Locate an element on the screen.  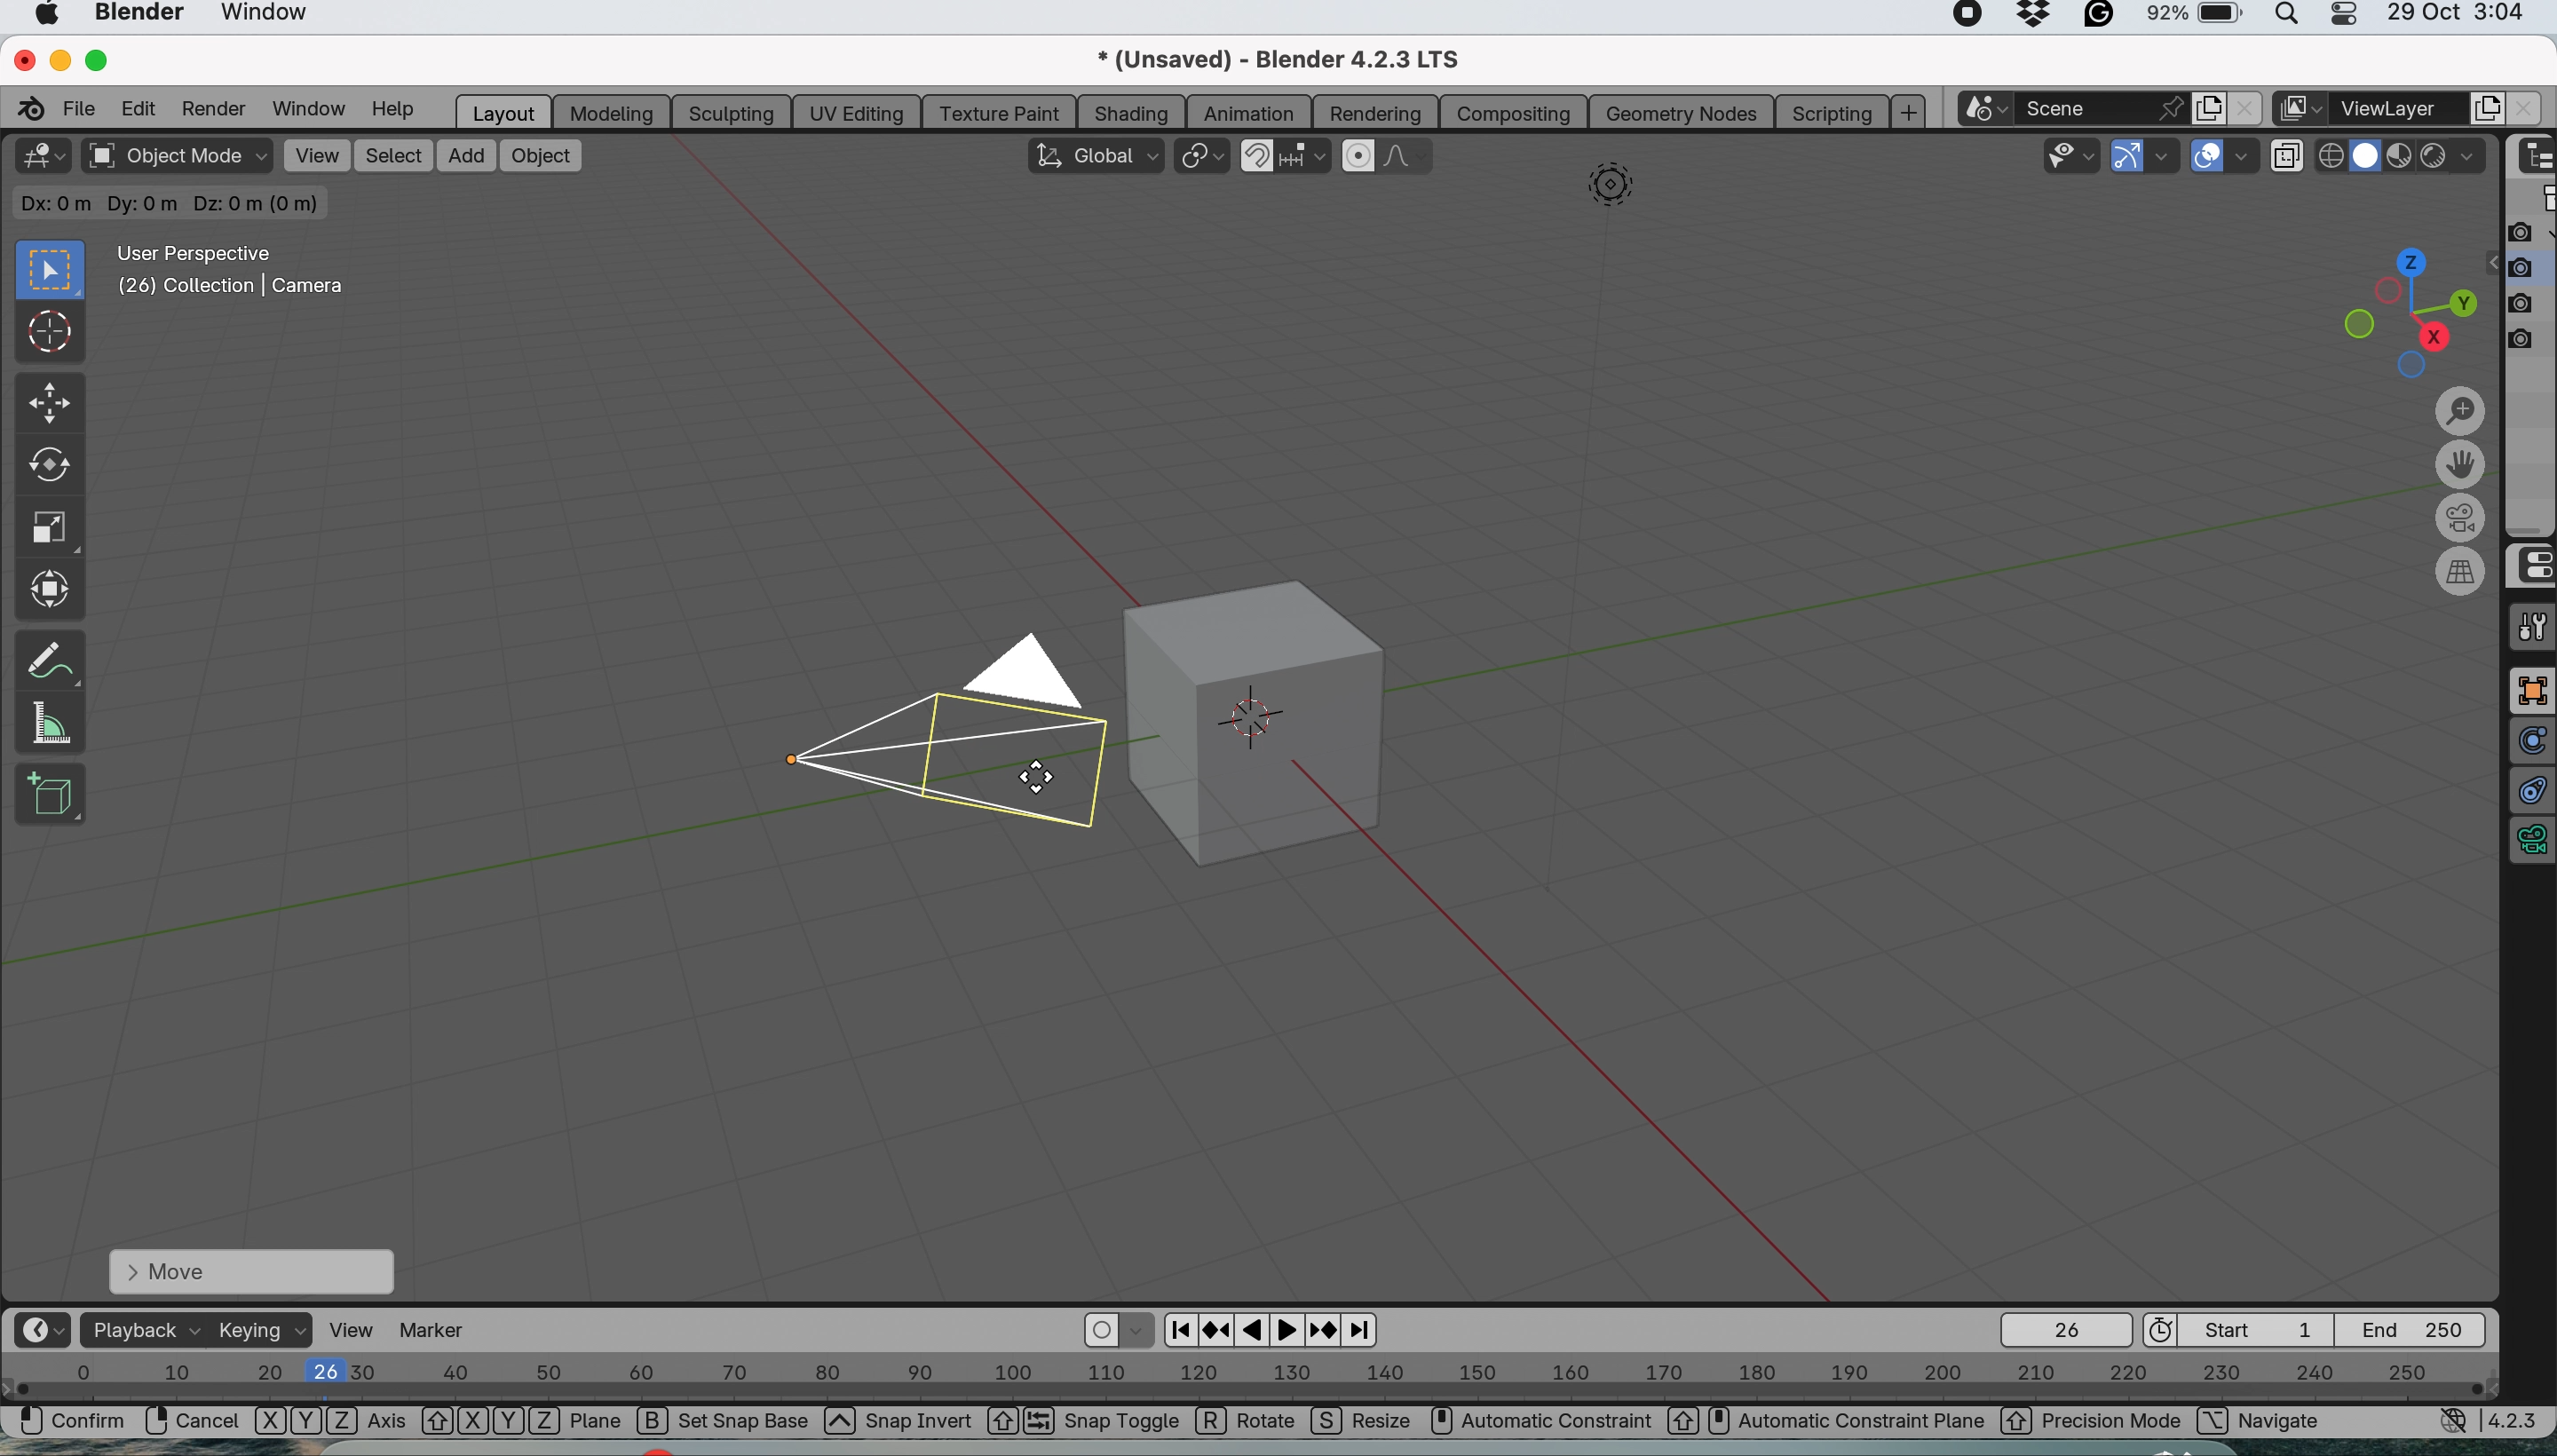
constraint is located at coordinates (2531, 792).